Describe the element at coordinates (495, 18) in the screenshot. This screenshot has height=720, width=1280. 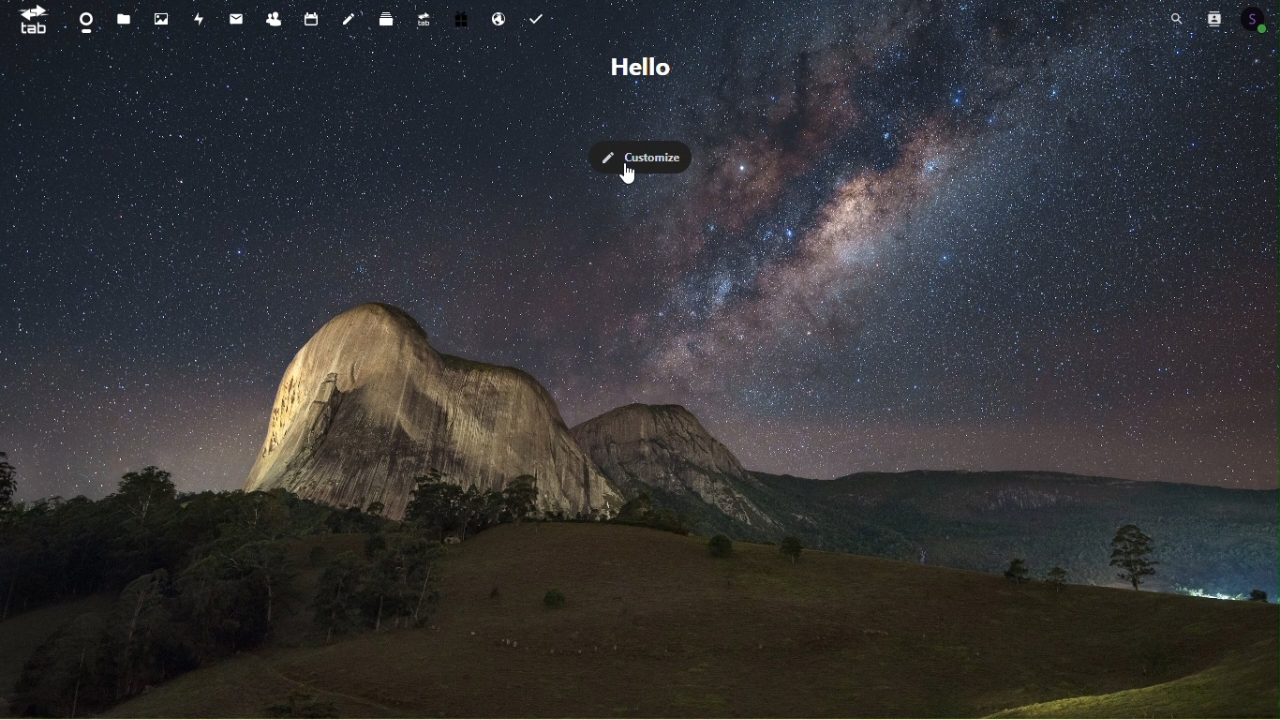
I see `Email hosting` at that location.